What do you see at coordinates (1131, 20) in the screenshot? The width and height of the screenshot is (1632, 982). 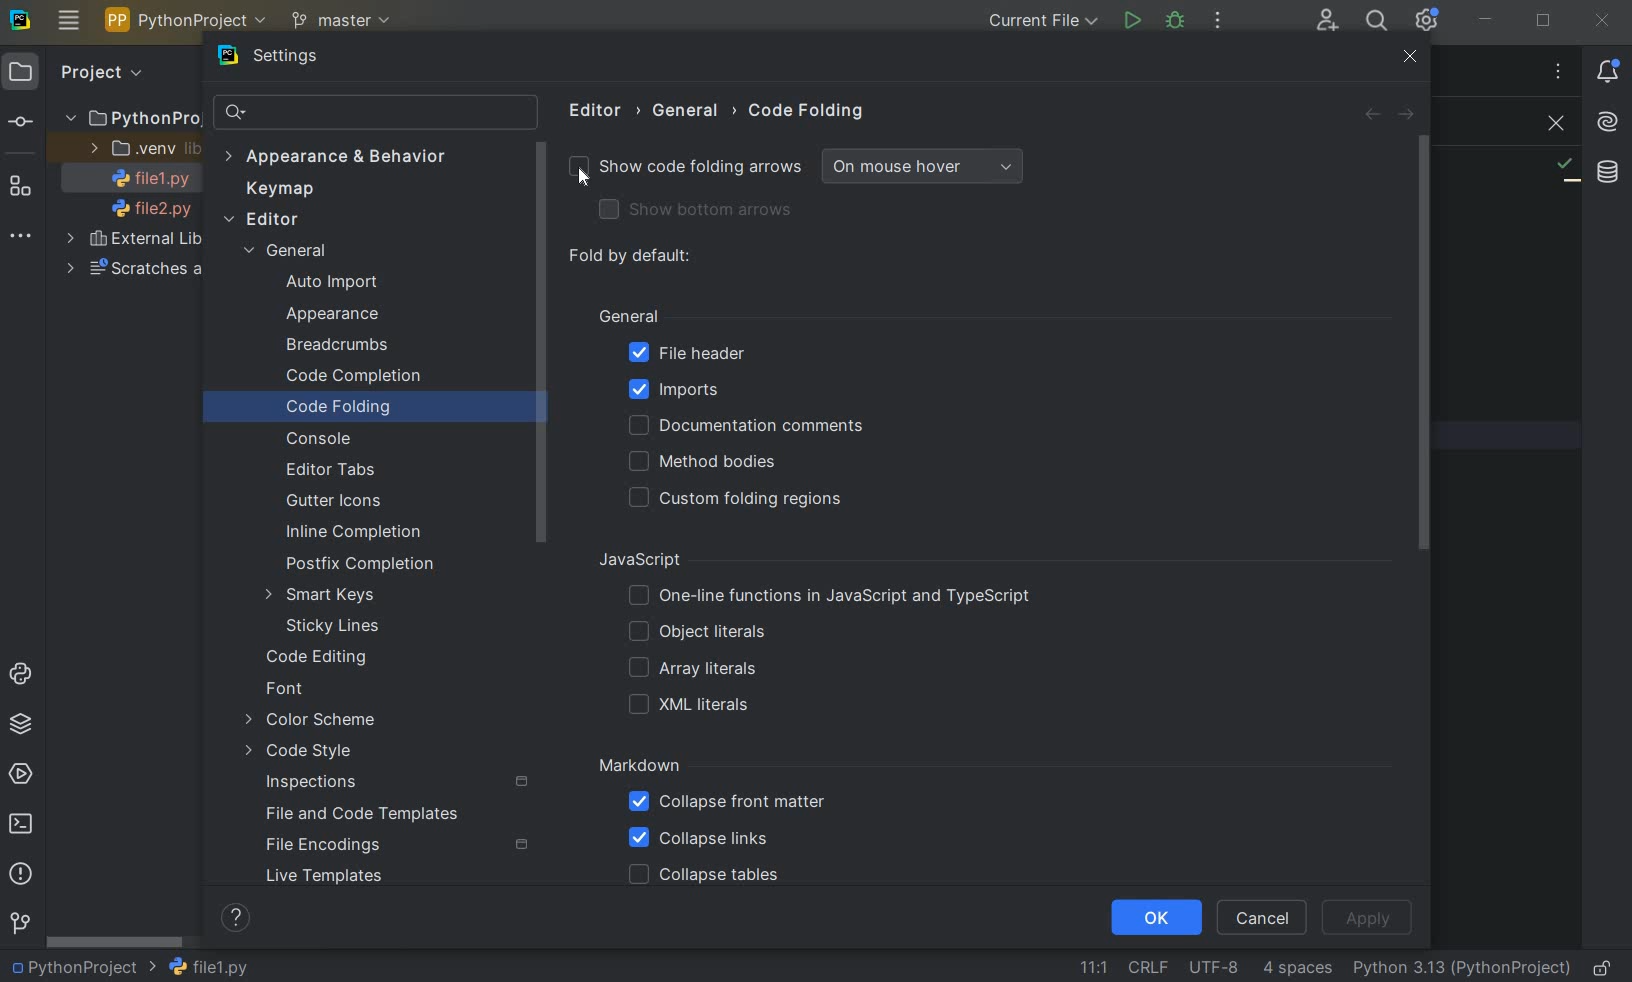 I see `RUN` at bounding box center [1131, 20].